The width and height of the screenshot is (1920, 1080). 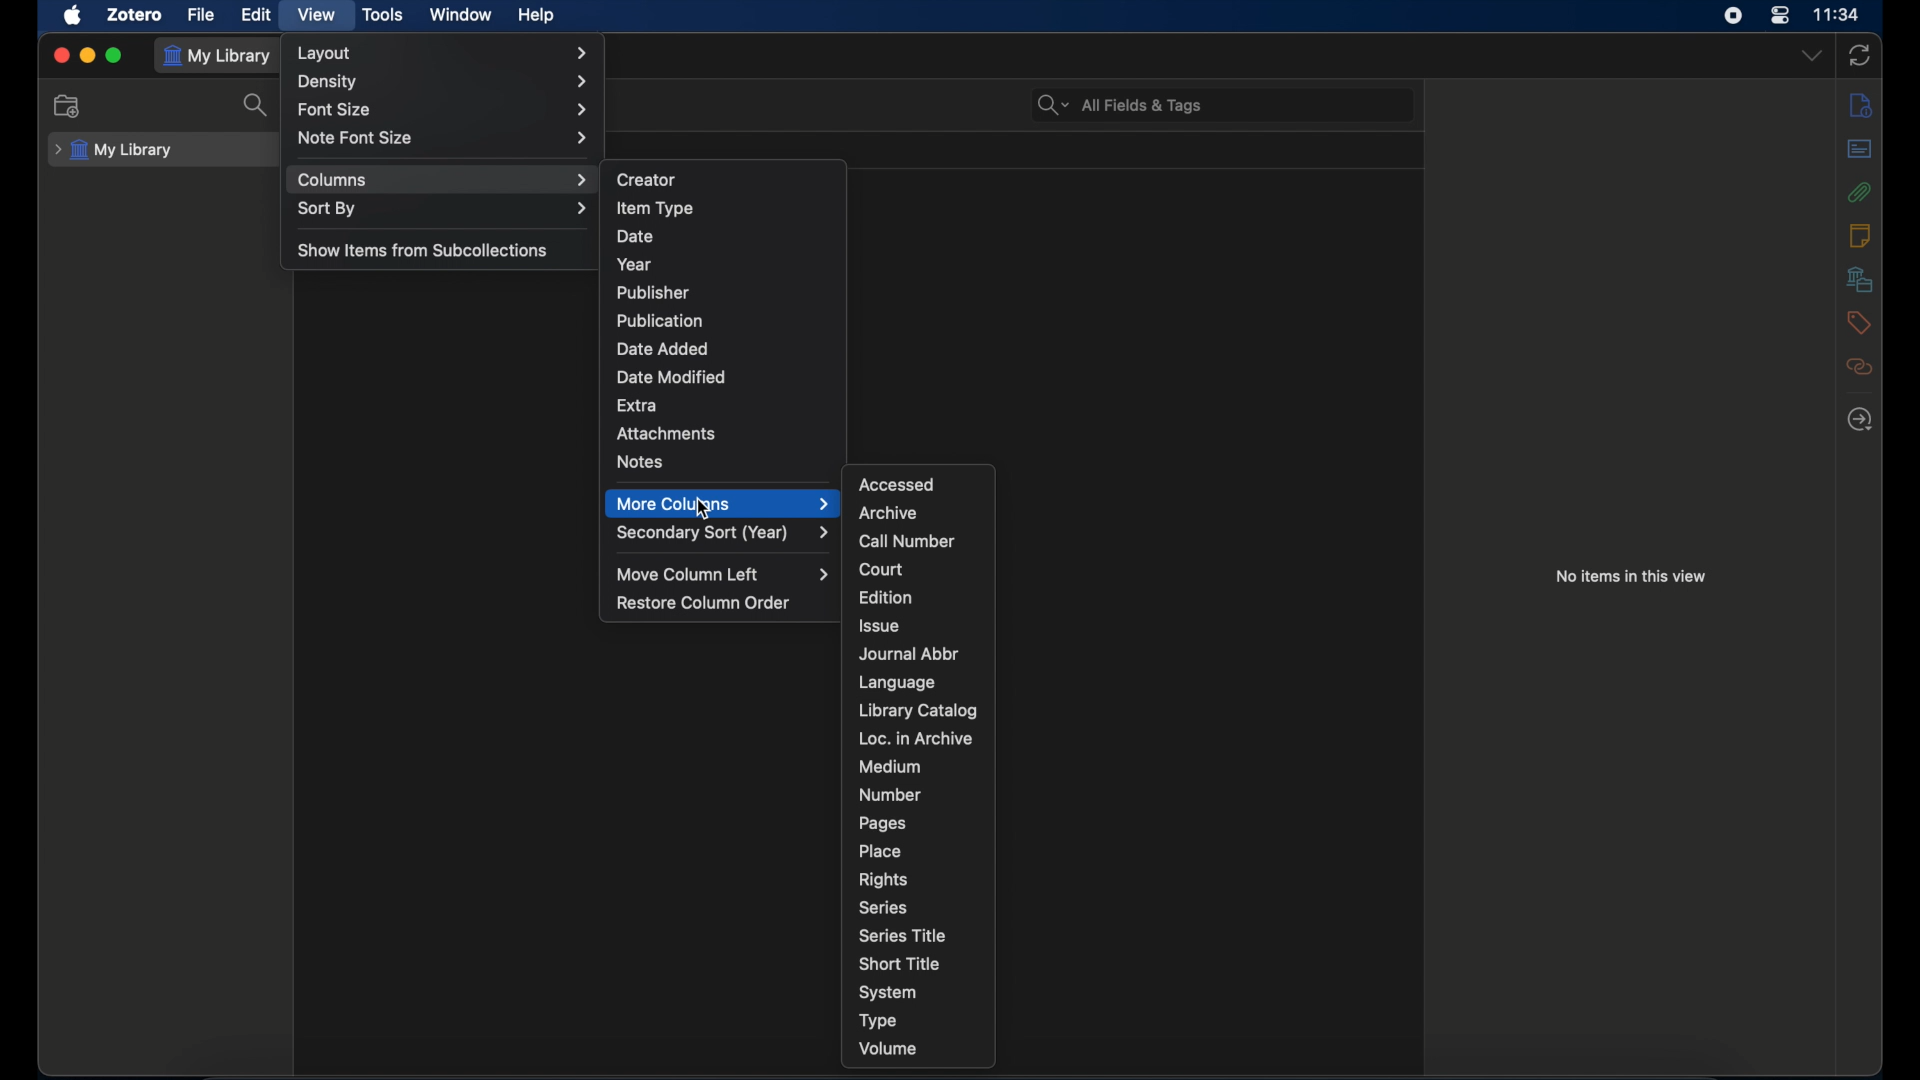 I want to click on publication, so click(x=660, y=320).